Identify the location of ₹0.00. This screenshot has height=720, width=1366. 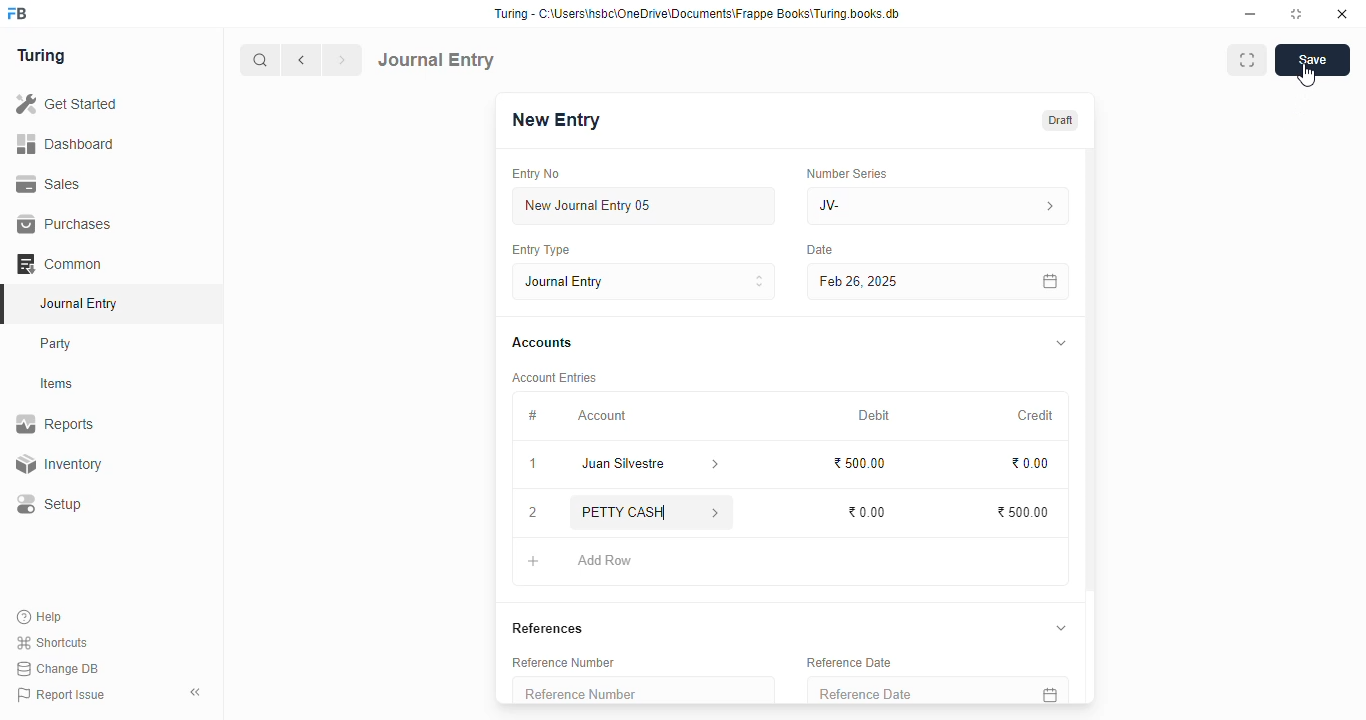
(869, 512).